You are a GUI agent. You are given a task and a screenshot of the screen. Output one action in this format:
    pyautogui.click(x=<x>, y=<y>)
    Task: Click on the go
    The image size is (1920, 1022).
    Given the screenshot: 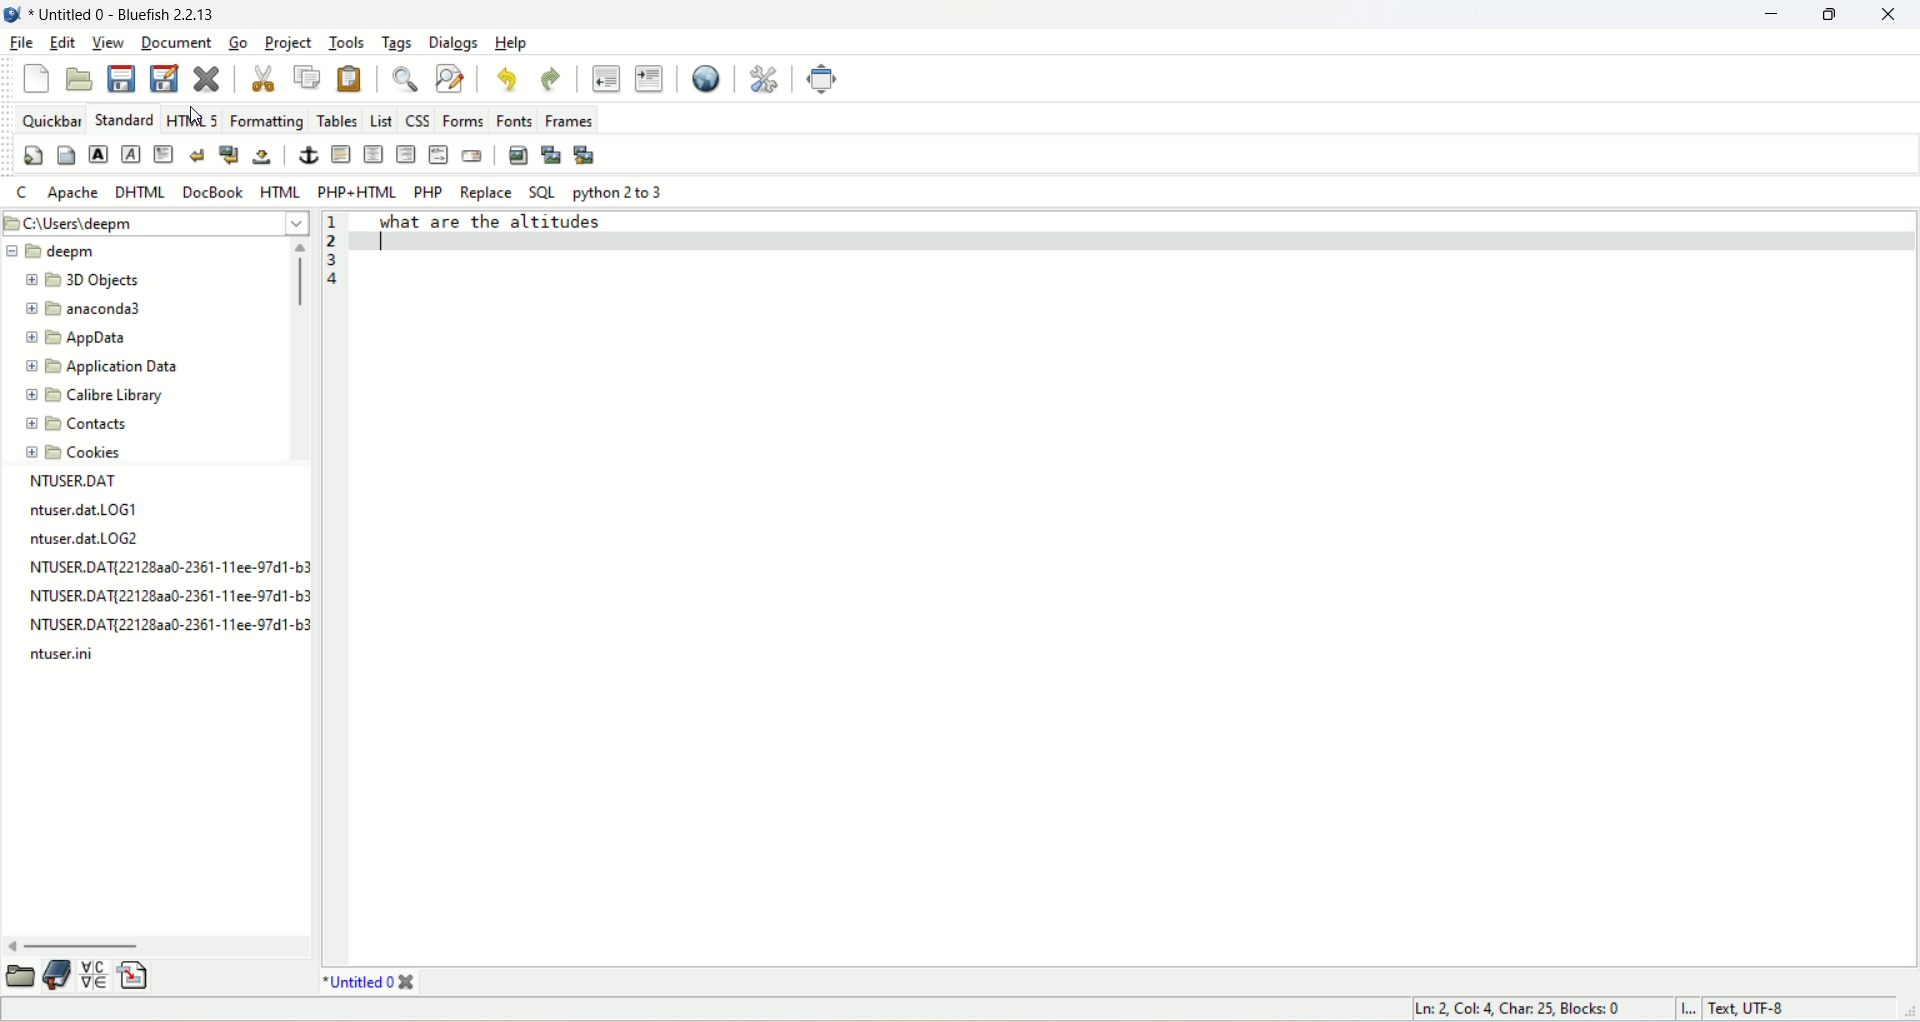 What is the action you would take?
    pyautogui.click(x=235, y=43)
    